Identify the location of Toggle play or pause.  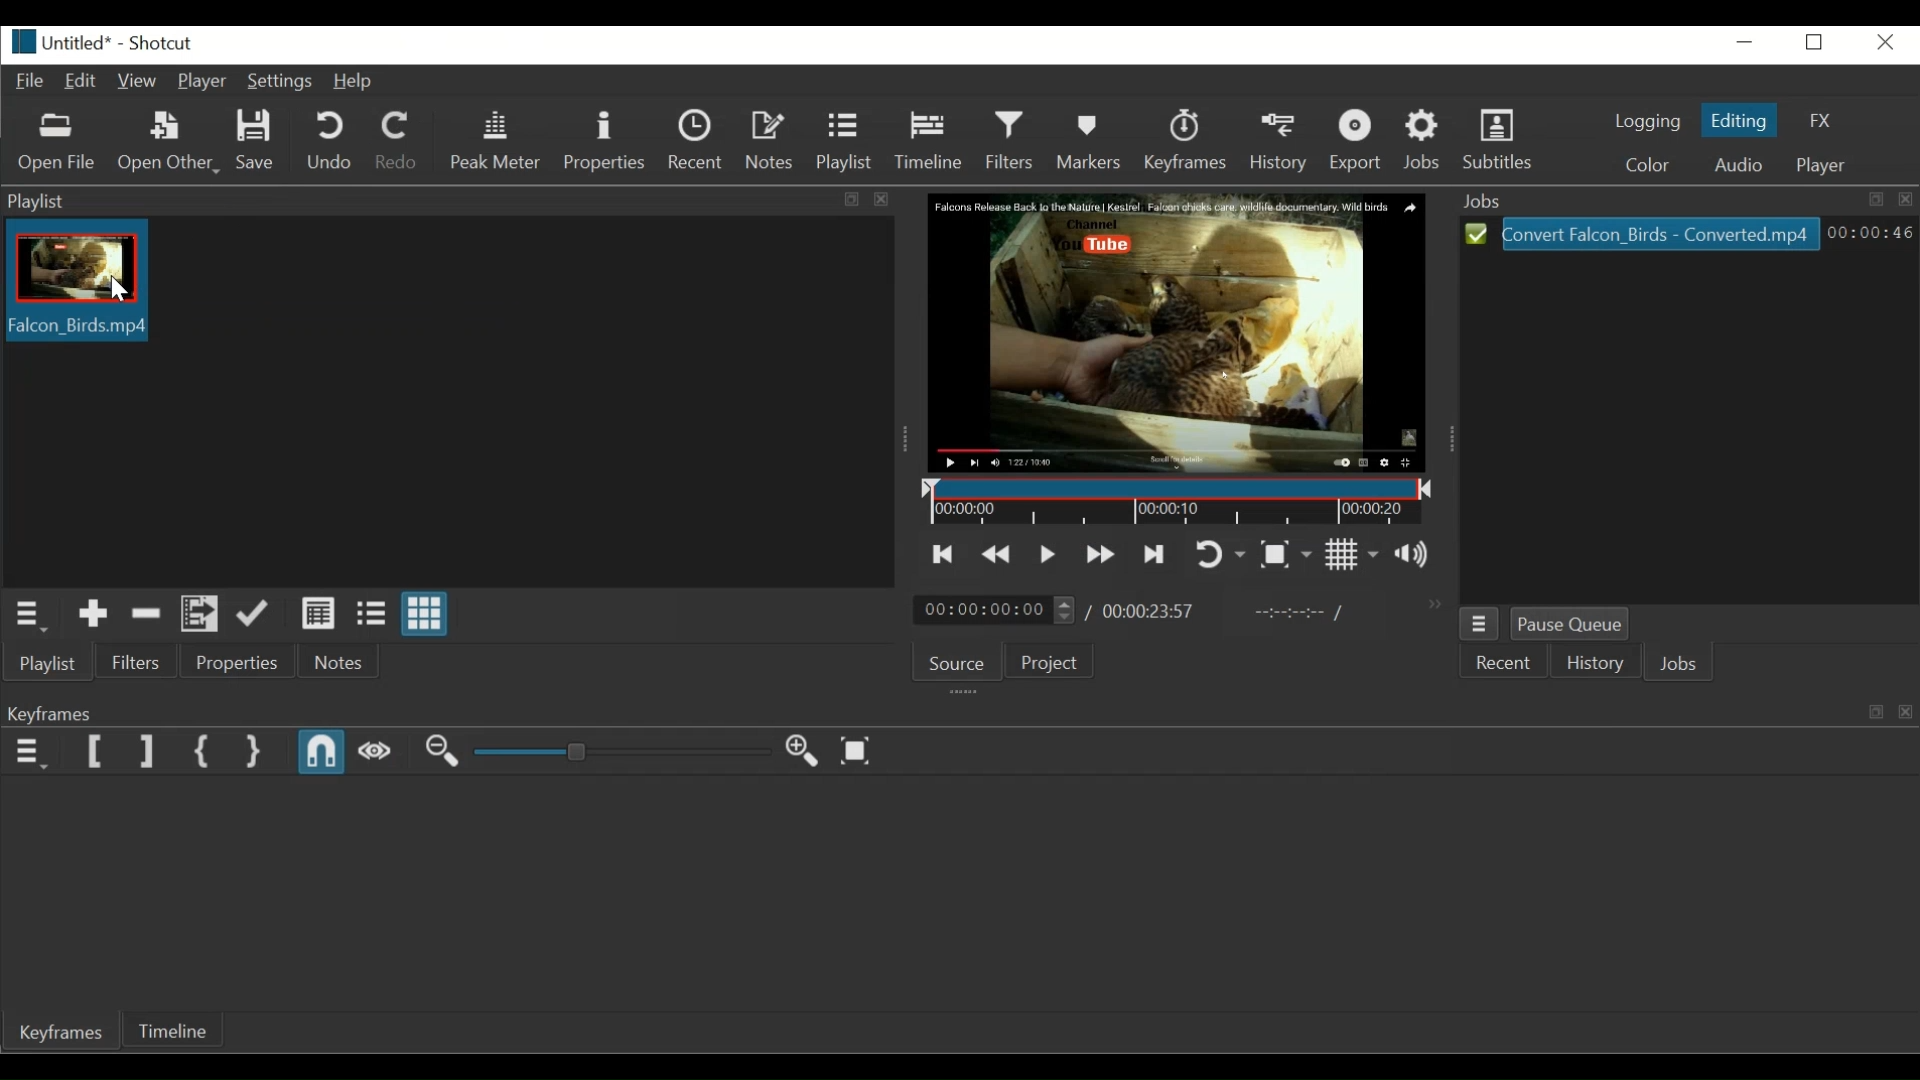
(1045, 554).